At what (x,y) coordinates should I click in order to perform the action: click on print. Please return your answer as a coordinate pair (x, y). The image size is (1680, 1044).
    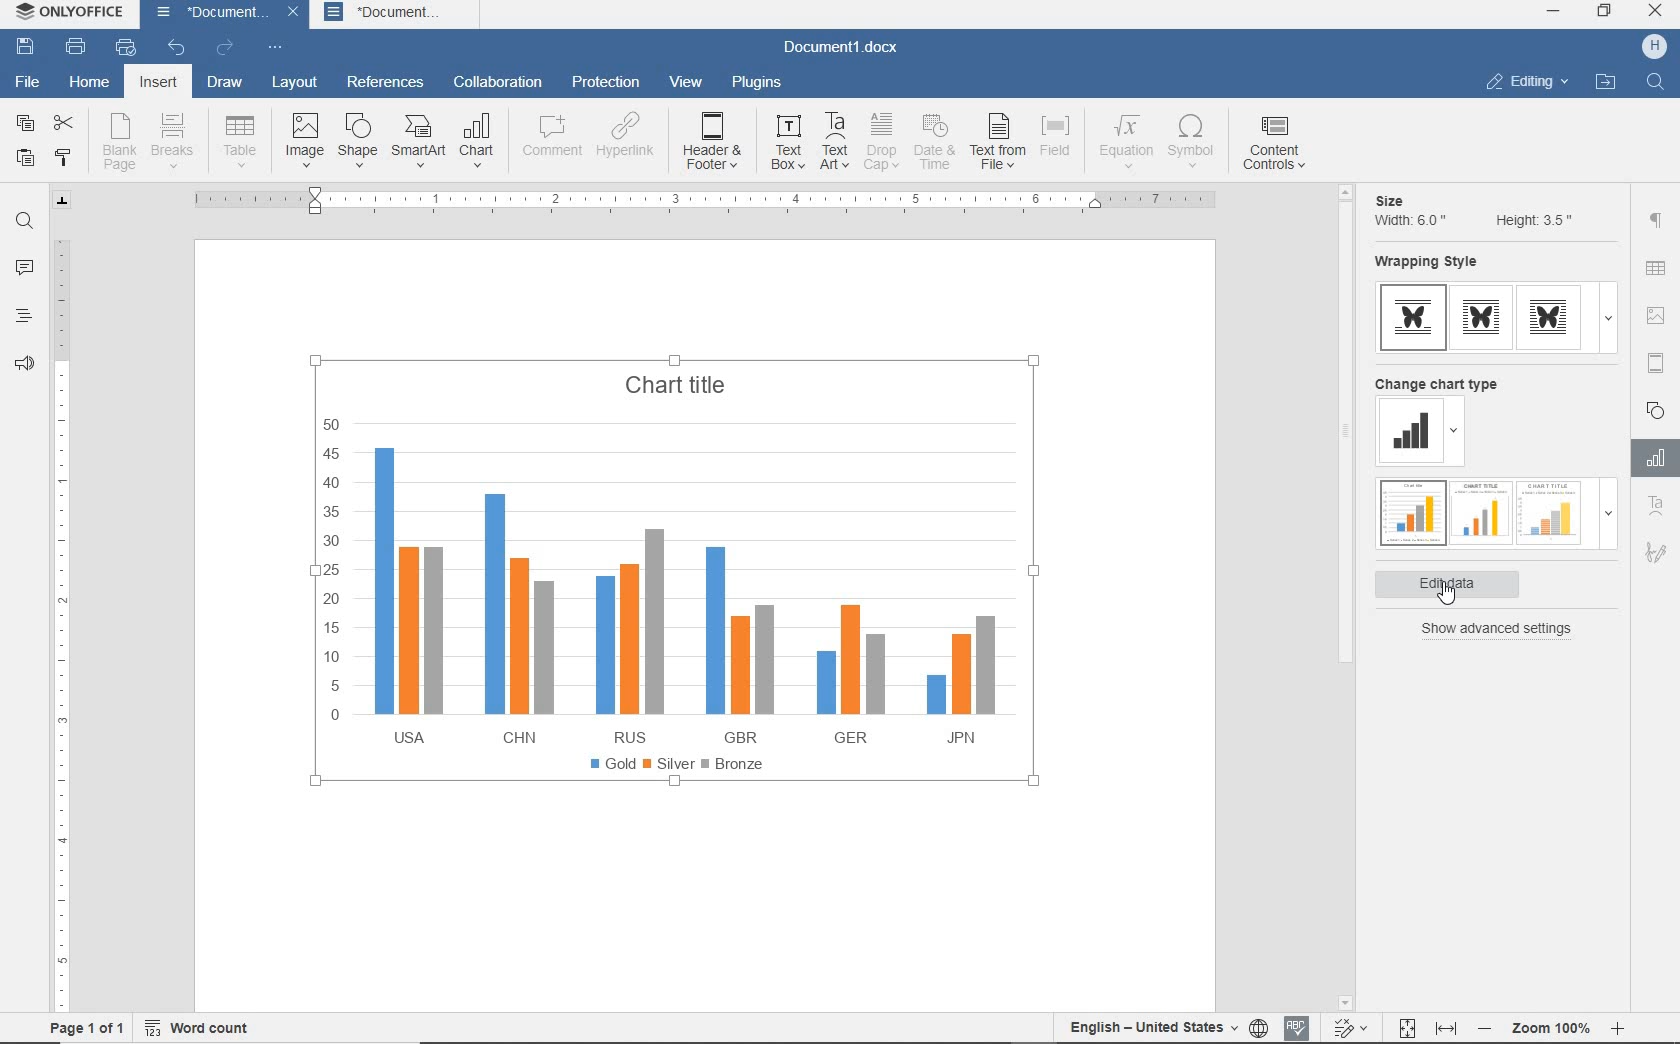
    Looking at the image, I should click on (75, 48).